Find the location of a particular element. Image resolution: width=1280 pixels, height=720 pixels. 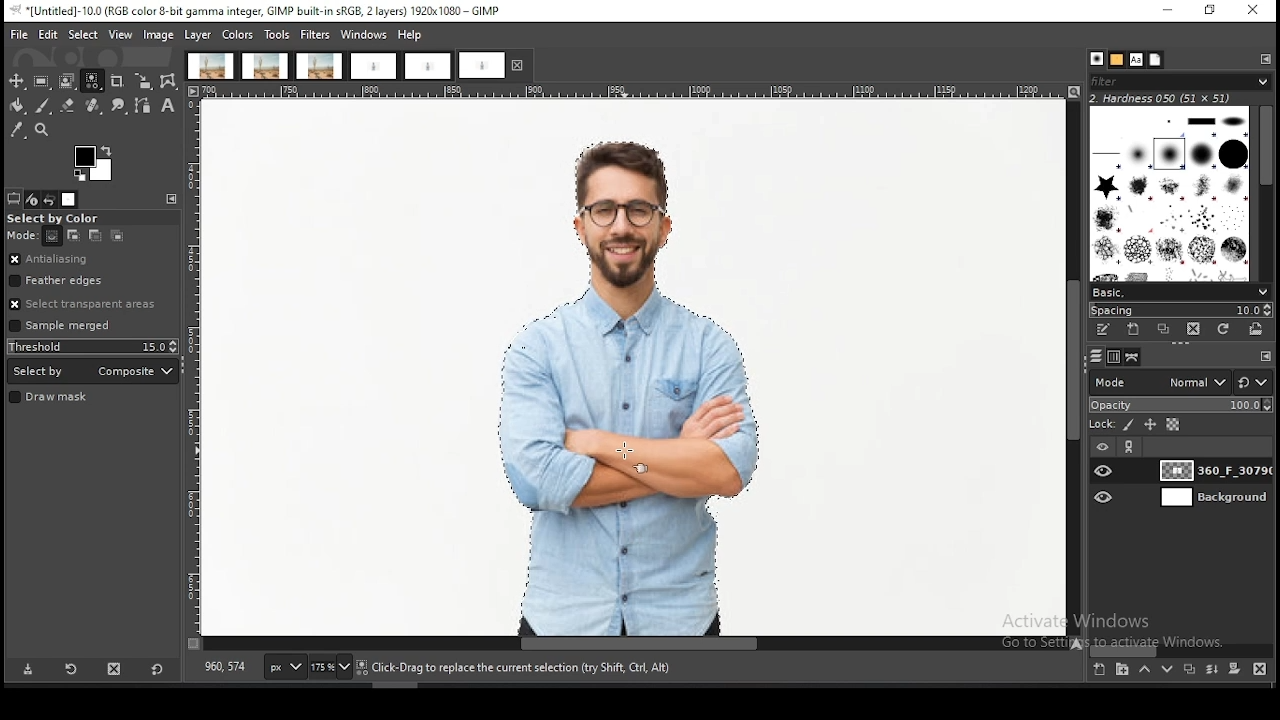

configure this tab is located at coordinates (1267, 59).